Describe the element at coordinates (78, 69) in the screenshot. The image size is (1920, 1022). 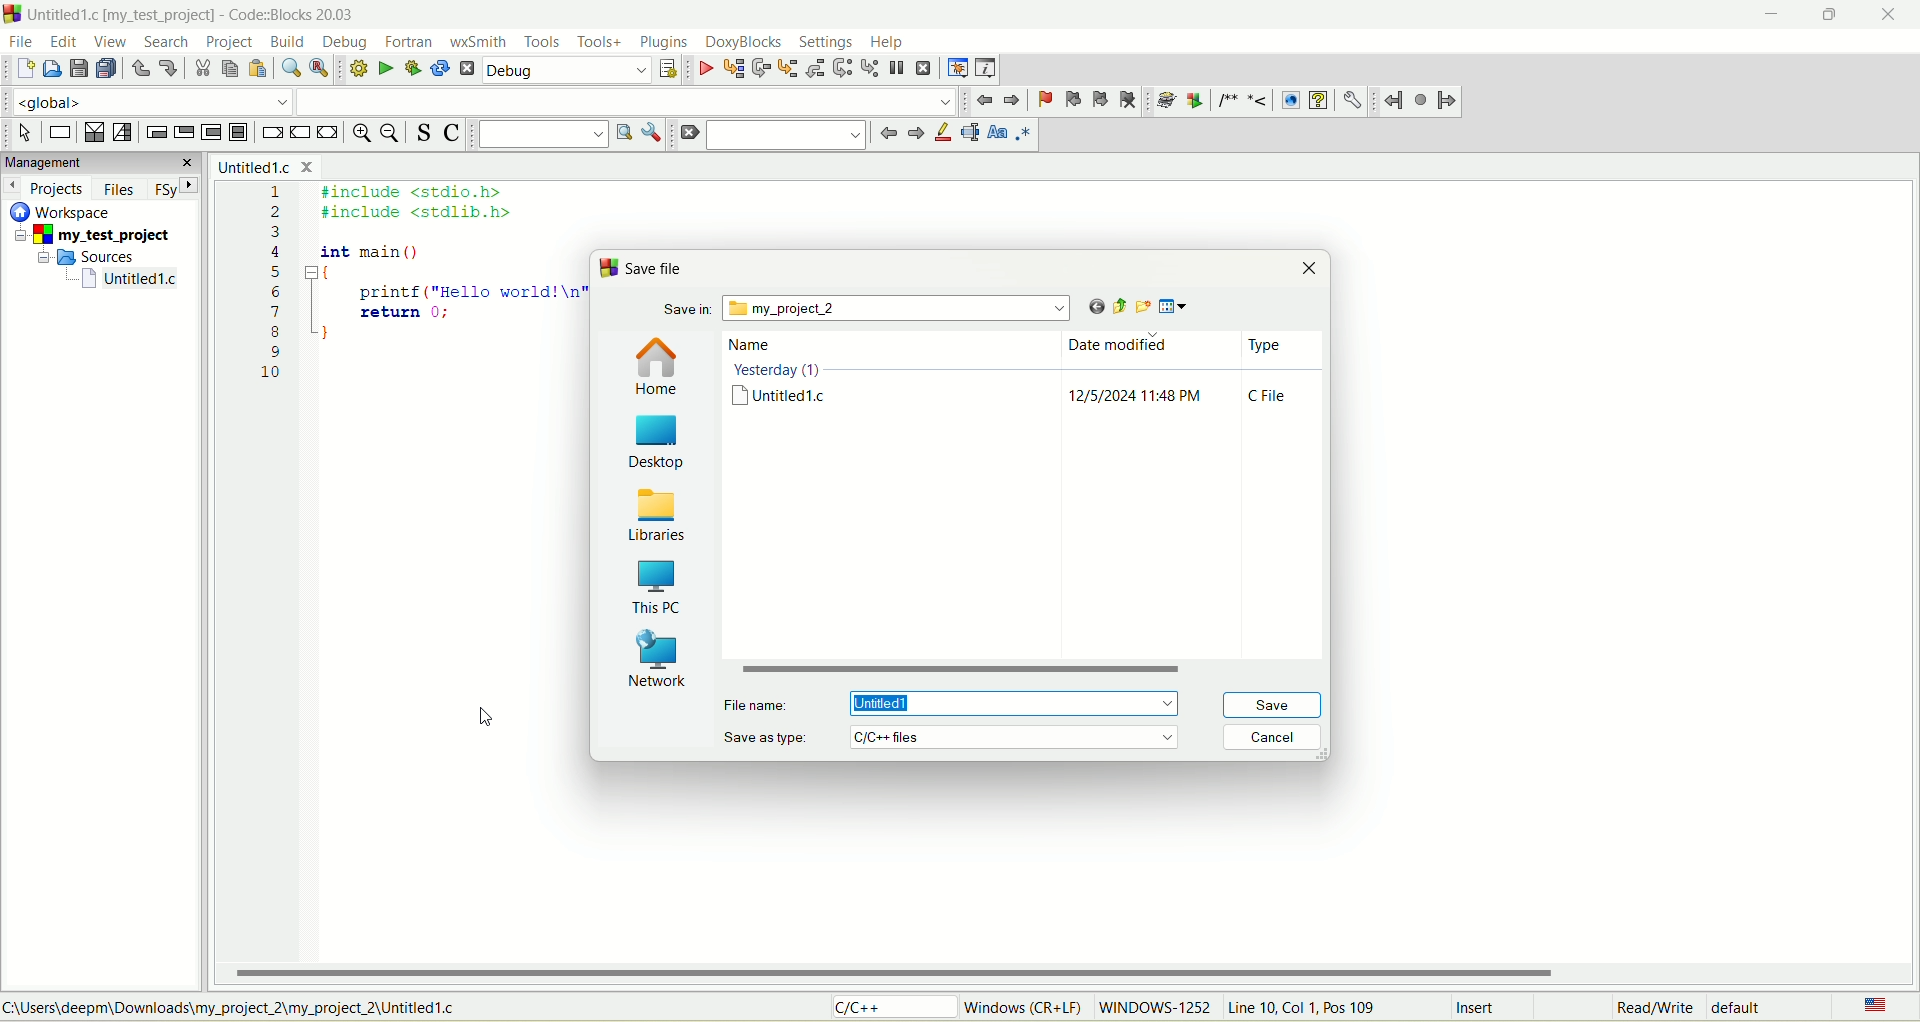
I see `save` at that location.